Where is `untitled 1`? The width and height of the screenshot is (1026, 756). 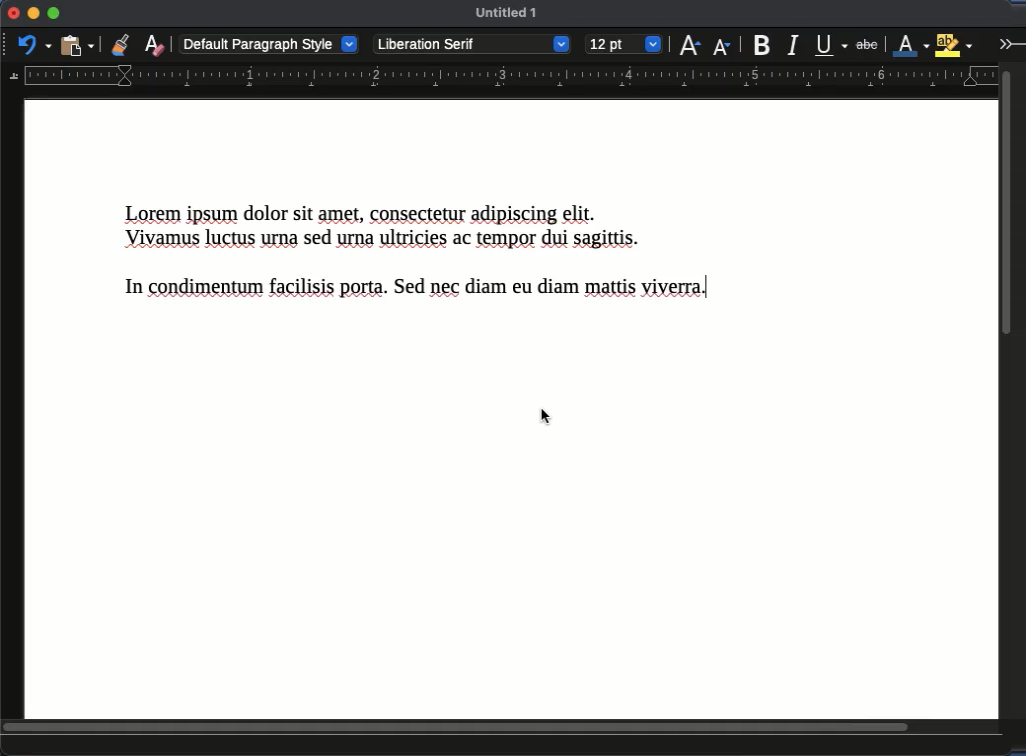 untitled 1 is located at coordinates (508, 14).